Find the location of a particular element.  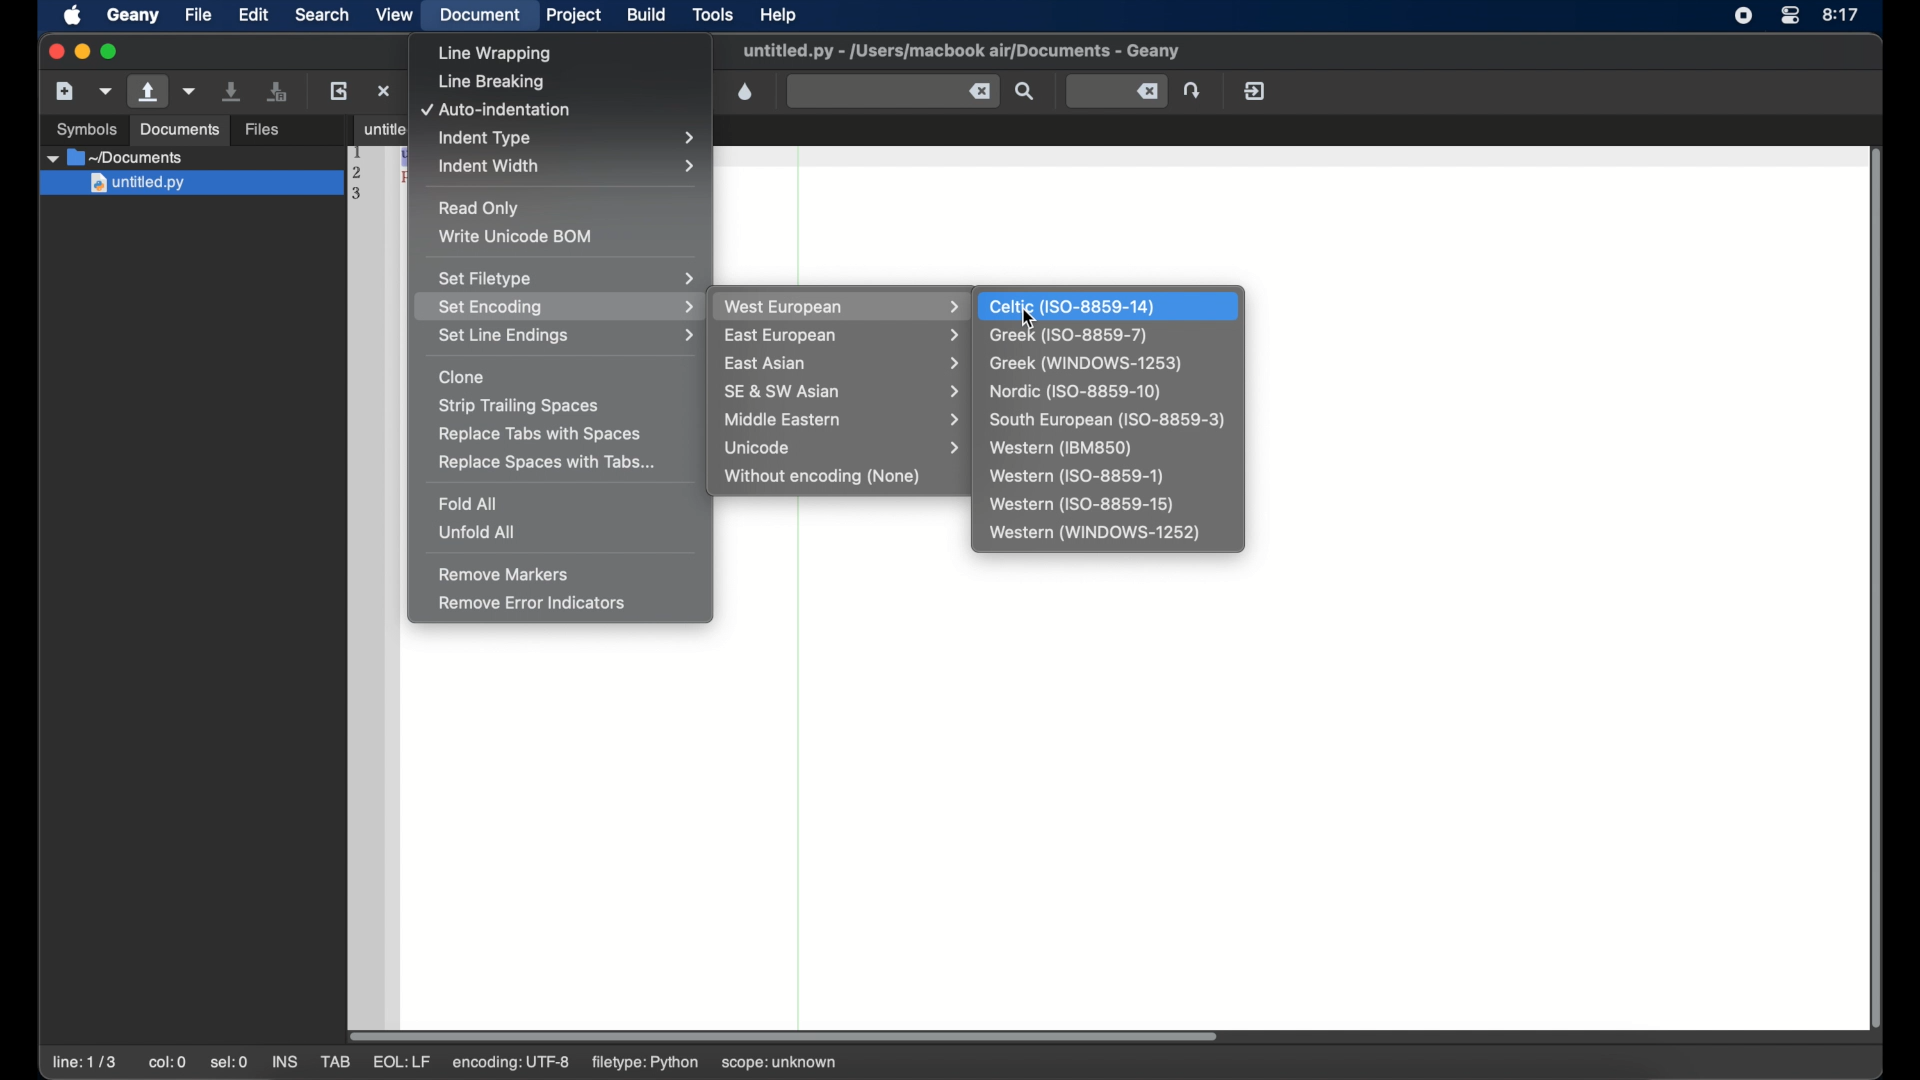

screen recorder icon is located at coordinates (1742, 16).